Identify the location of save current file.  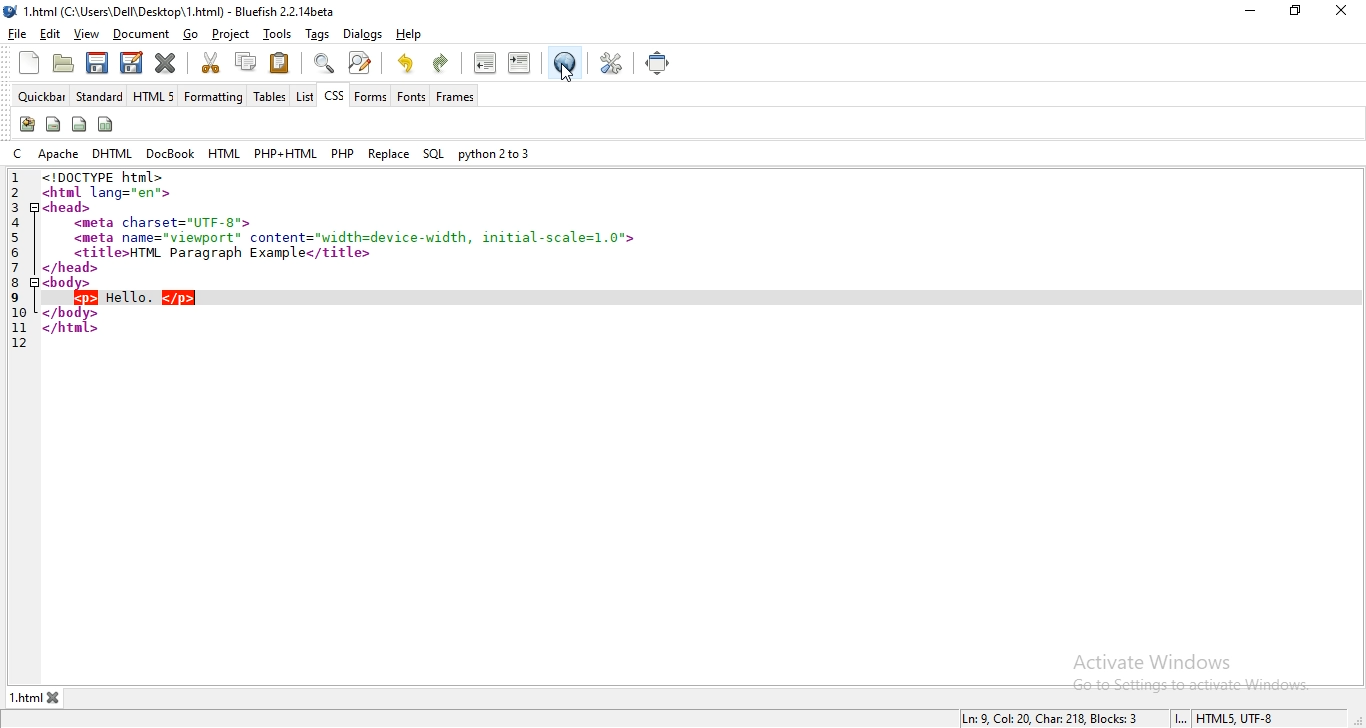
(97, 61).